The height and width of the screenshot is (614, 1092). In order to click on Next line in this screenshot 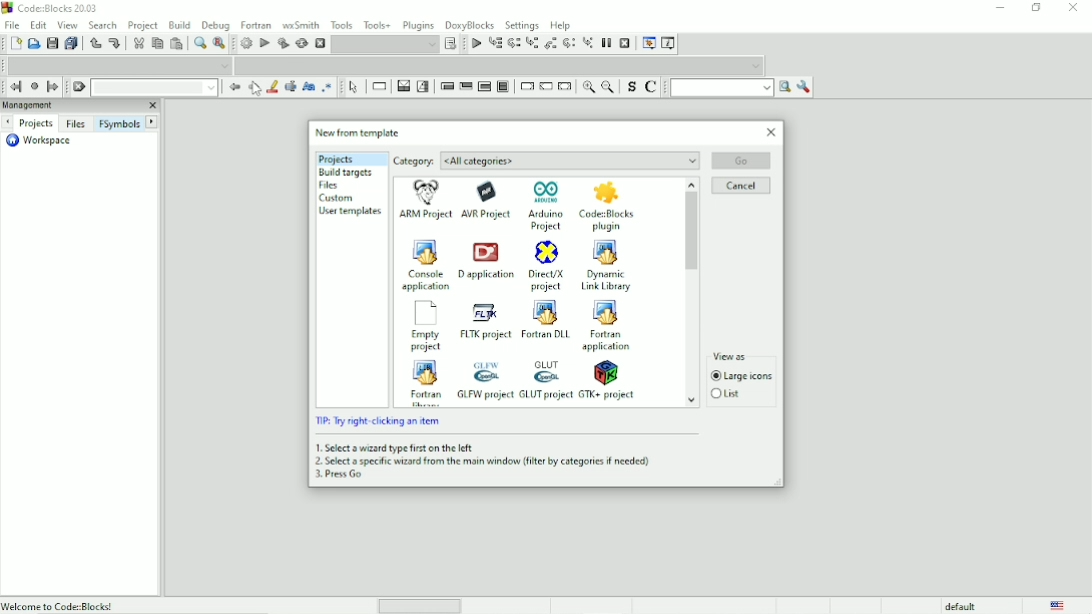, I will do `click(513, 44)`.